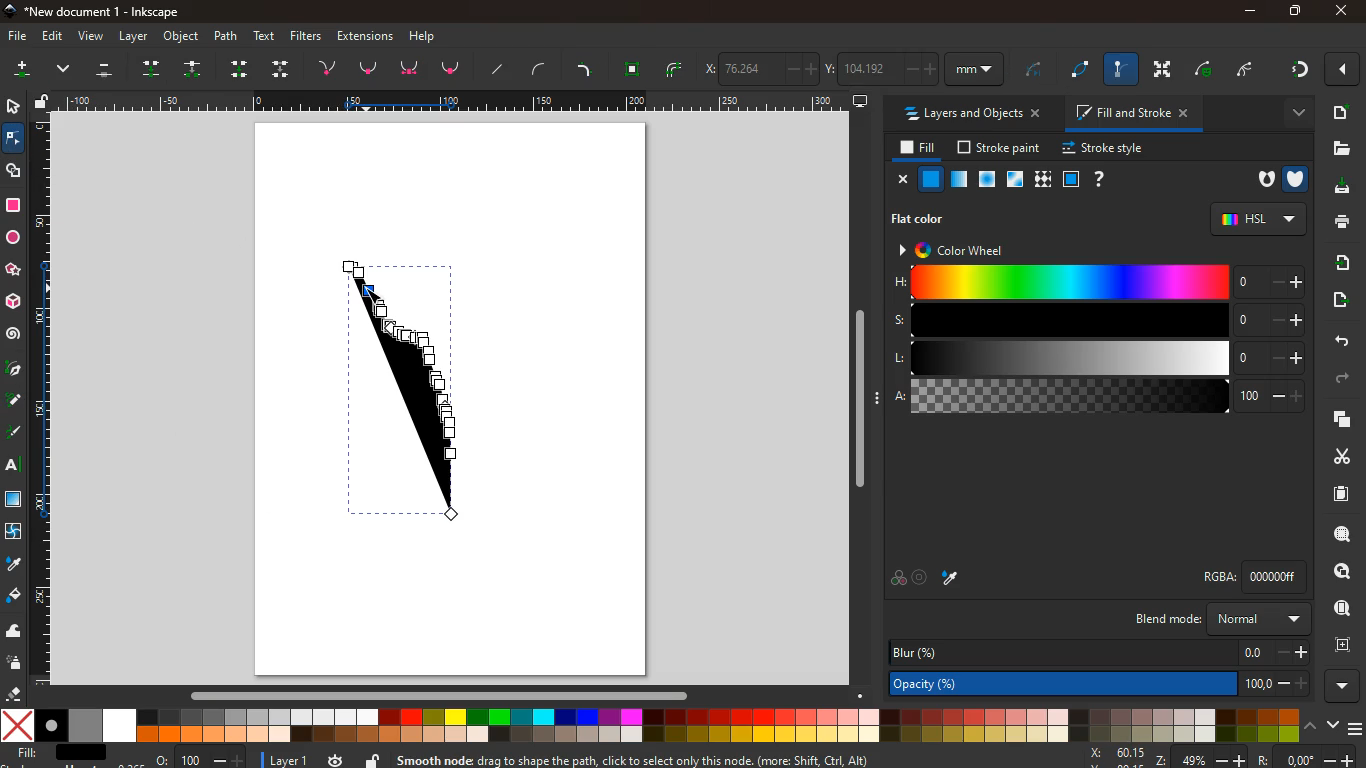 The image size is (1366, 768). Describe the element at coordinates (1335, 572) in the screenshot. I see `find` at that location.